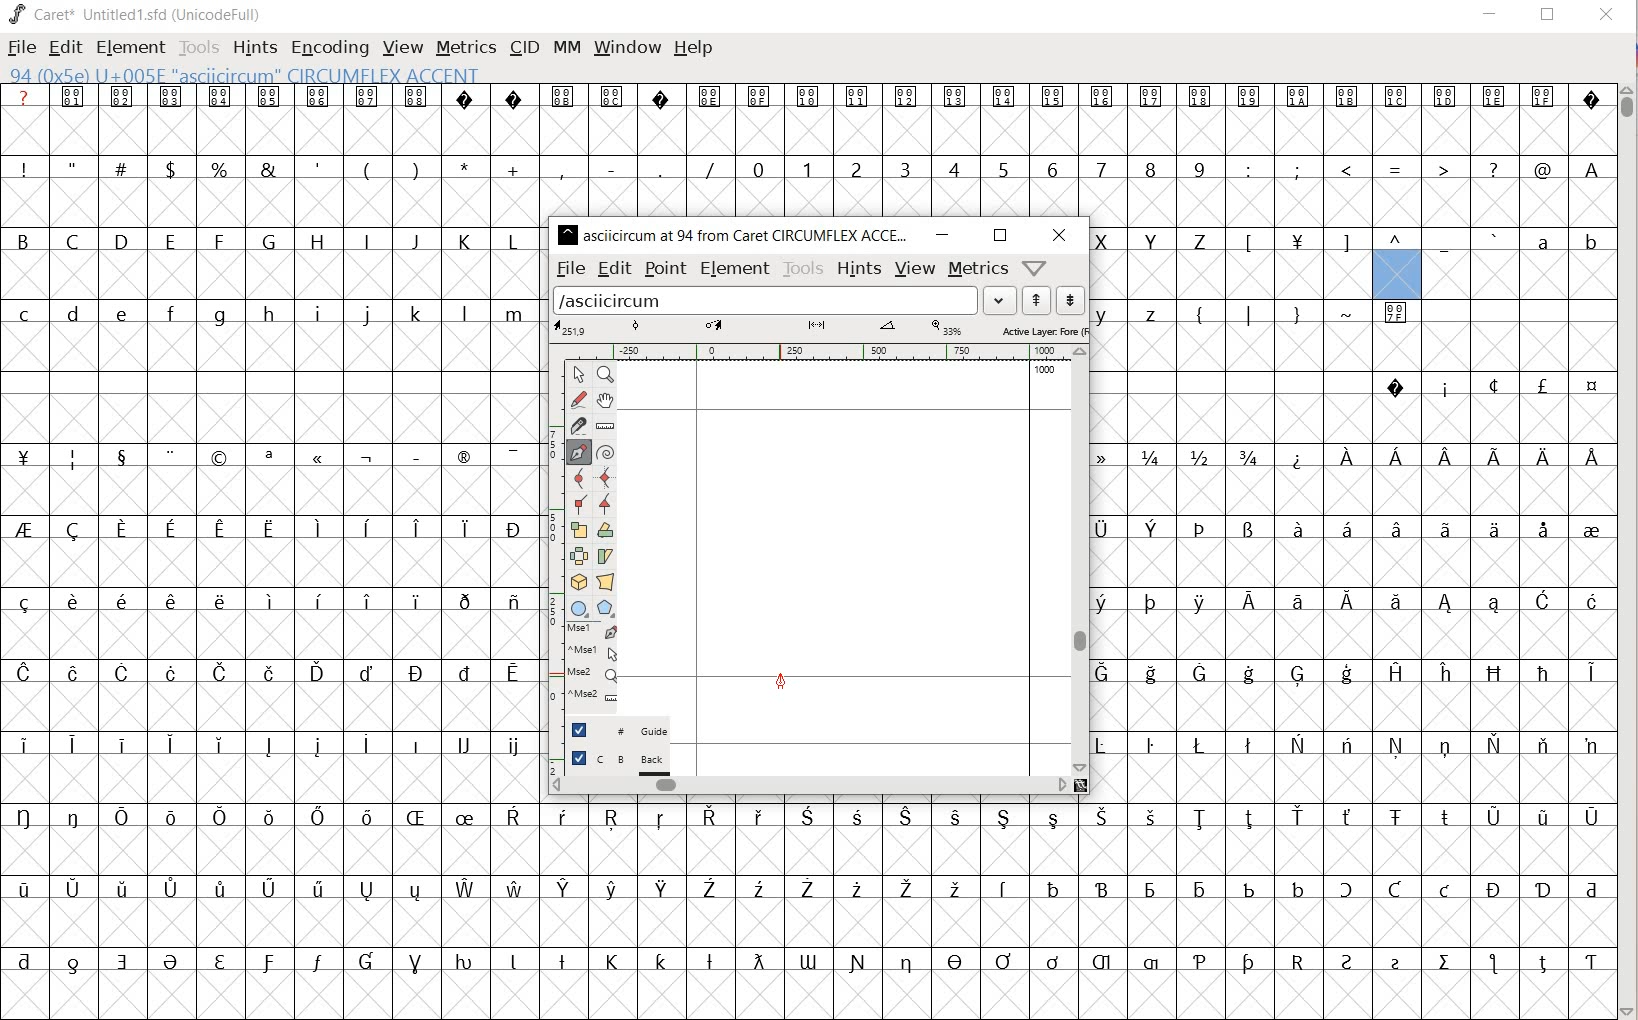 This screenshot has width=1638, height=1020. Describe the element at coordinates (1059, 235) in the screenshot. I see `close` at that location.